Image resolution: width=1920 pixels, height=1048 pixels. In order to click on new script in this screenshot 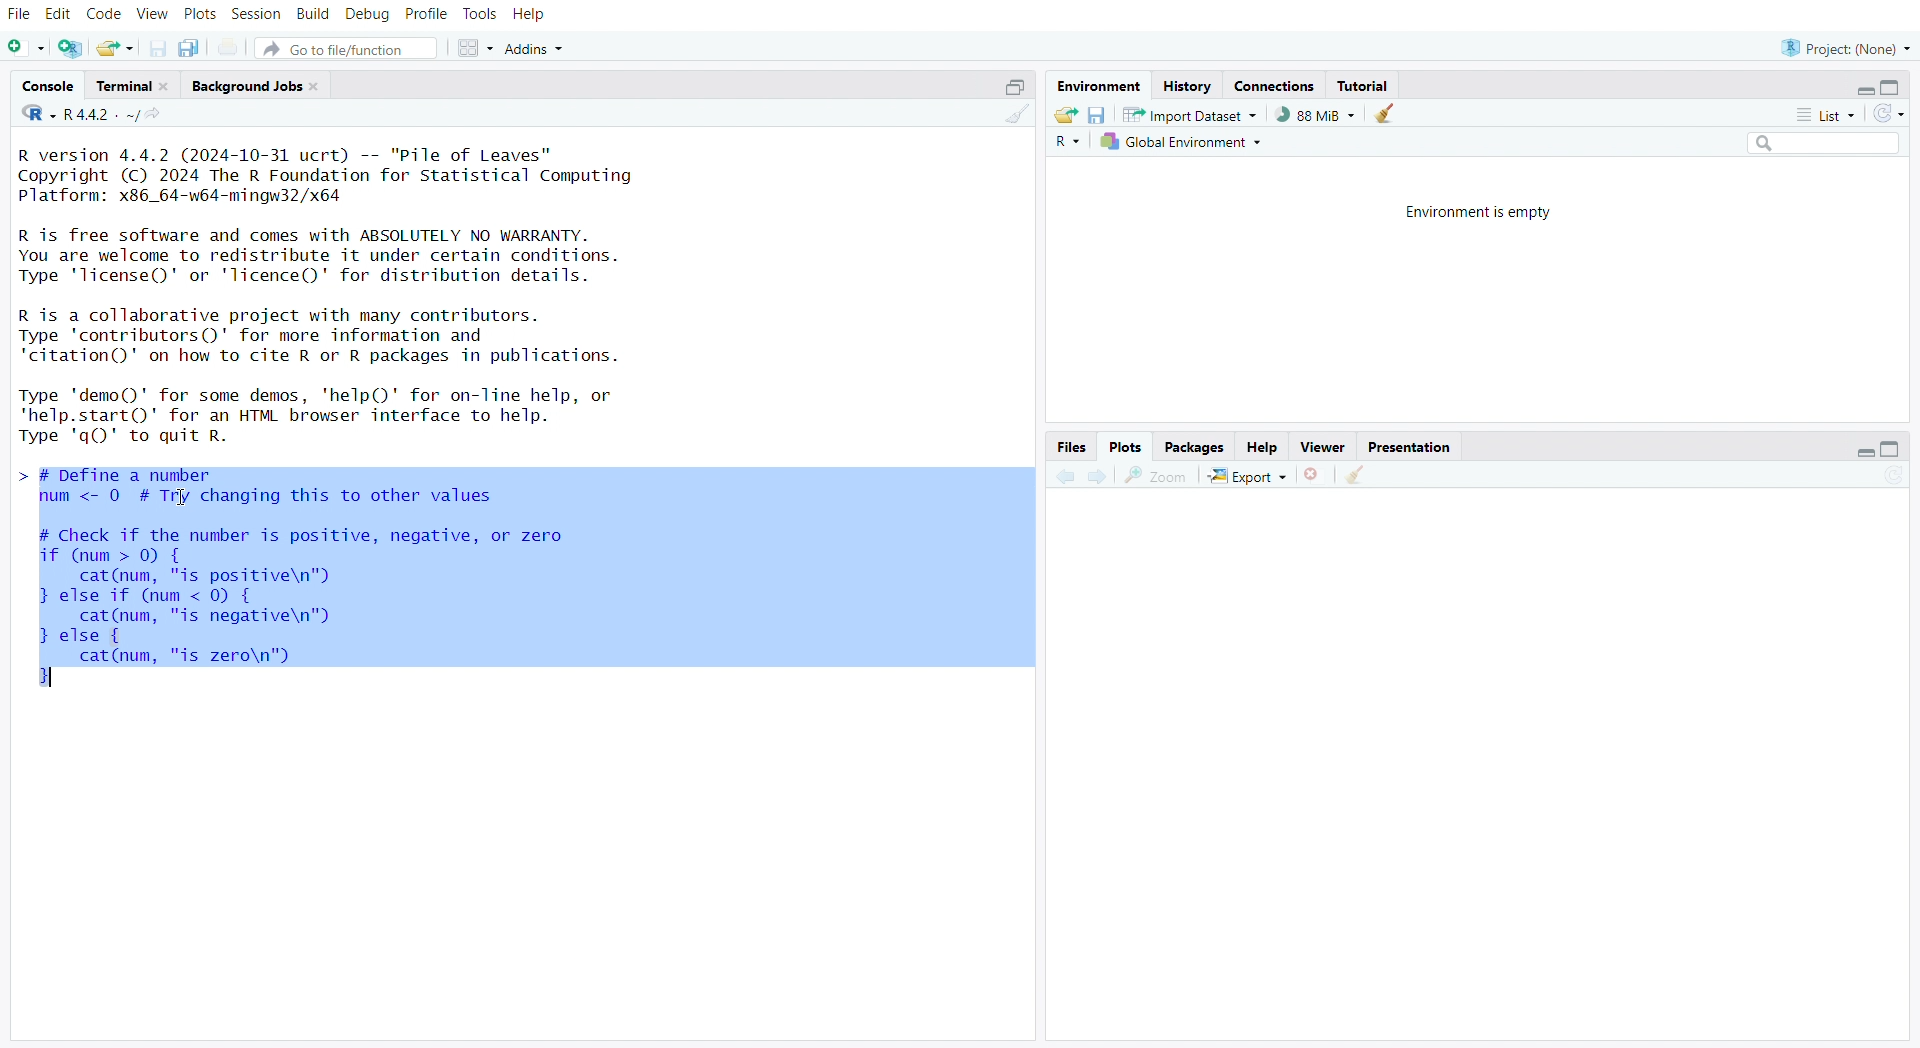, I will do `click(27, 49)`.